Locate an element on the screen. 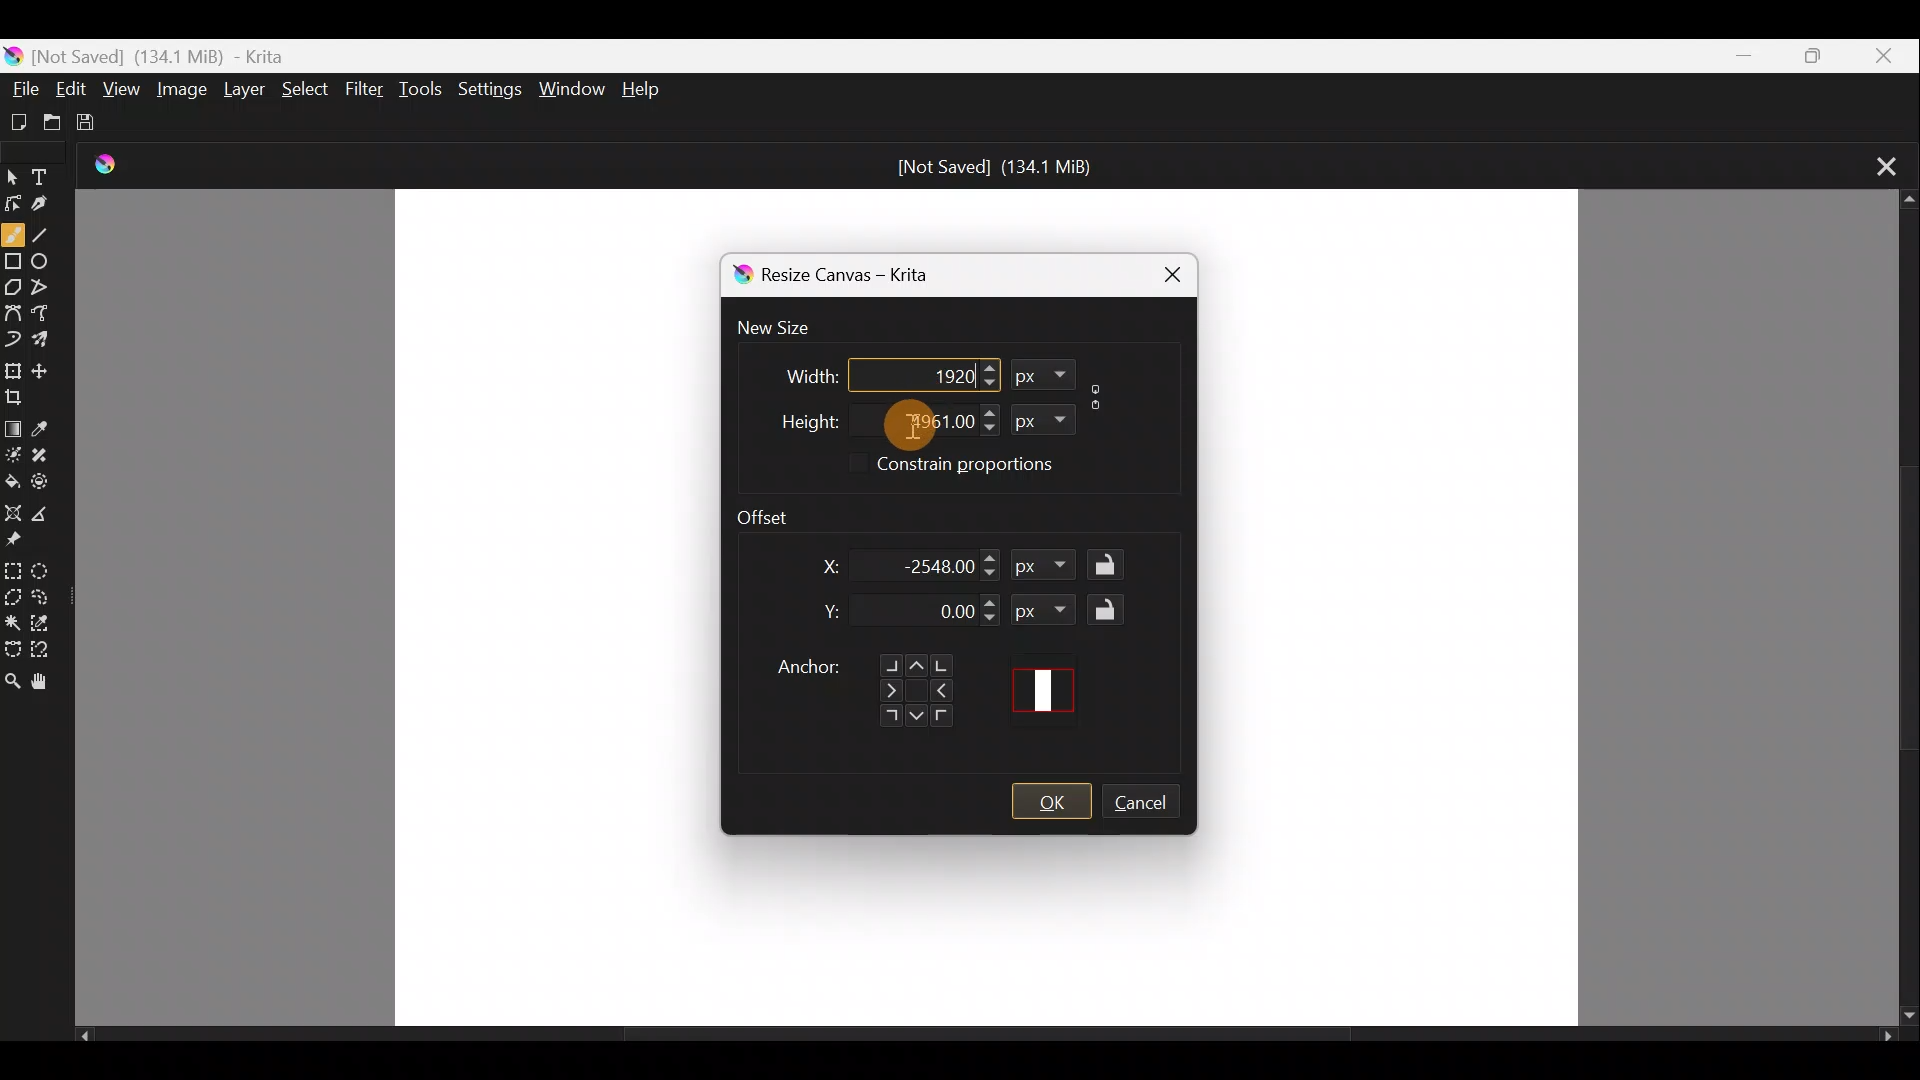 The height and width of the screenshot is (1080, 1920). Rectangle tool is located at coordinates (14, 264).